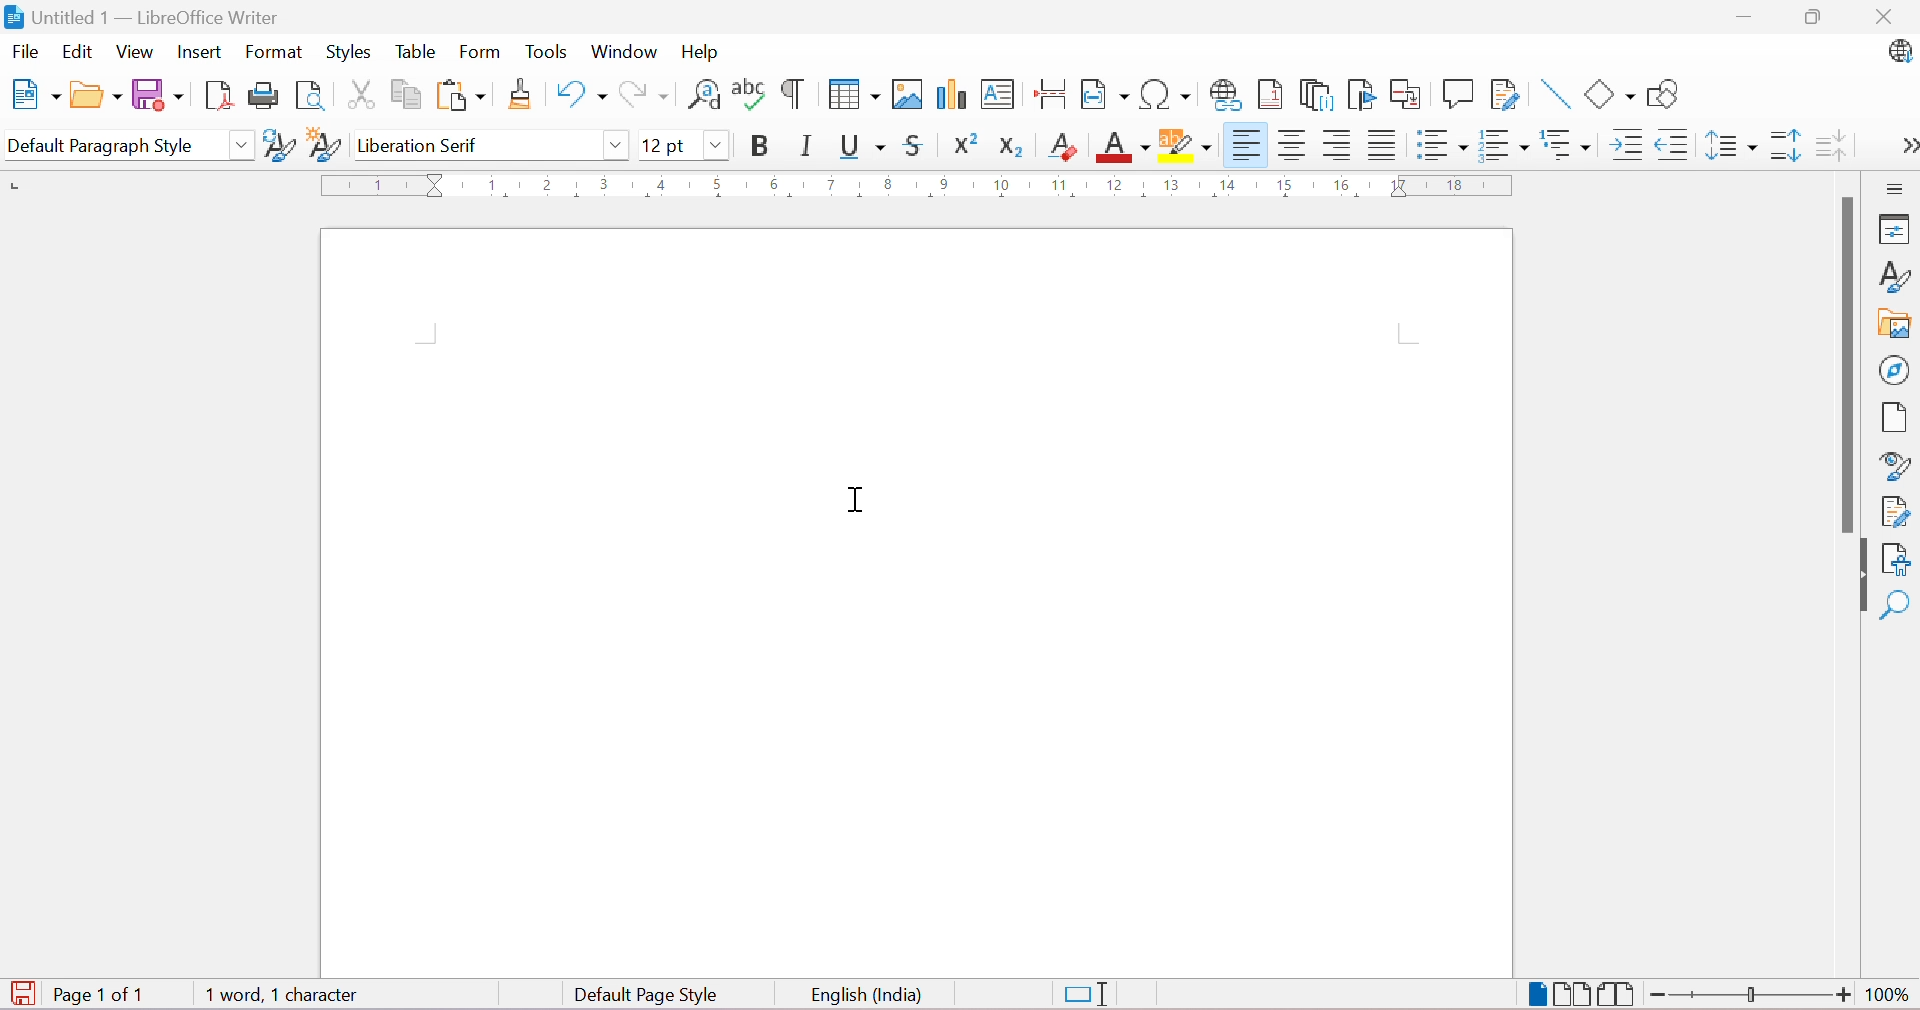  Describe the element at coordinates (997, 97) in the screenshot. I see `Insert Text Box` at that location.